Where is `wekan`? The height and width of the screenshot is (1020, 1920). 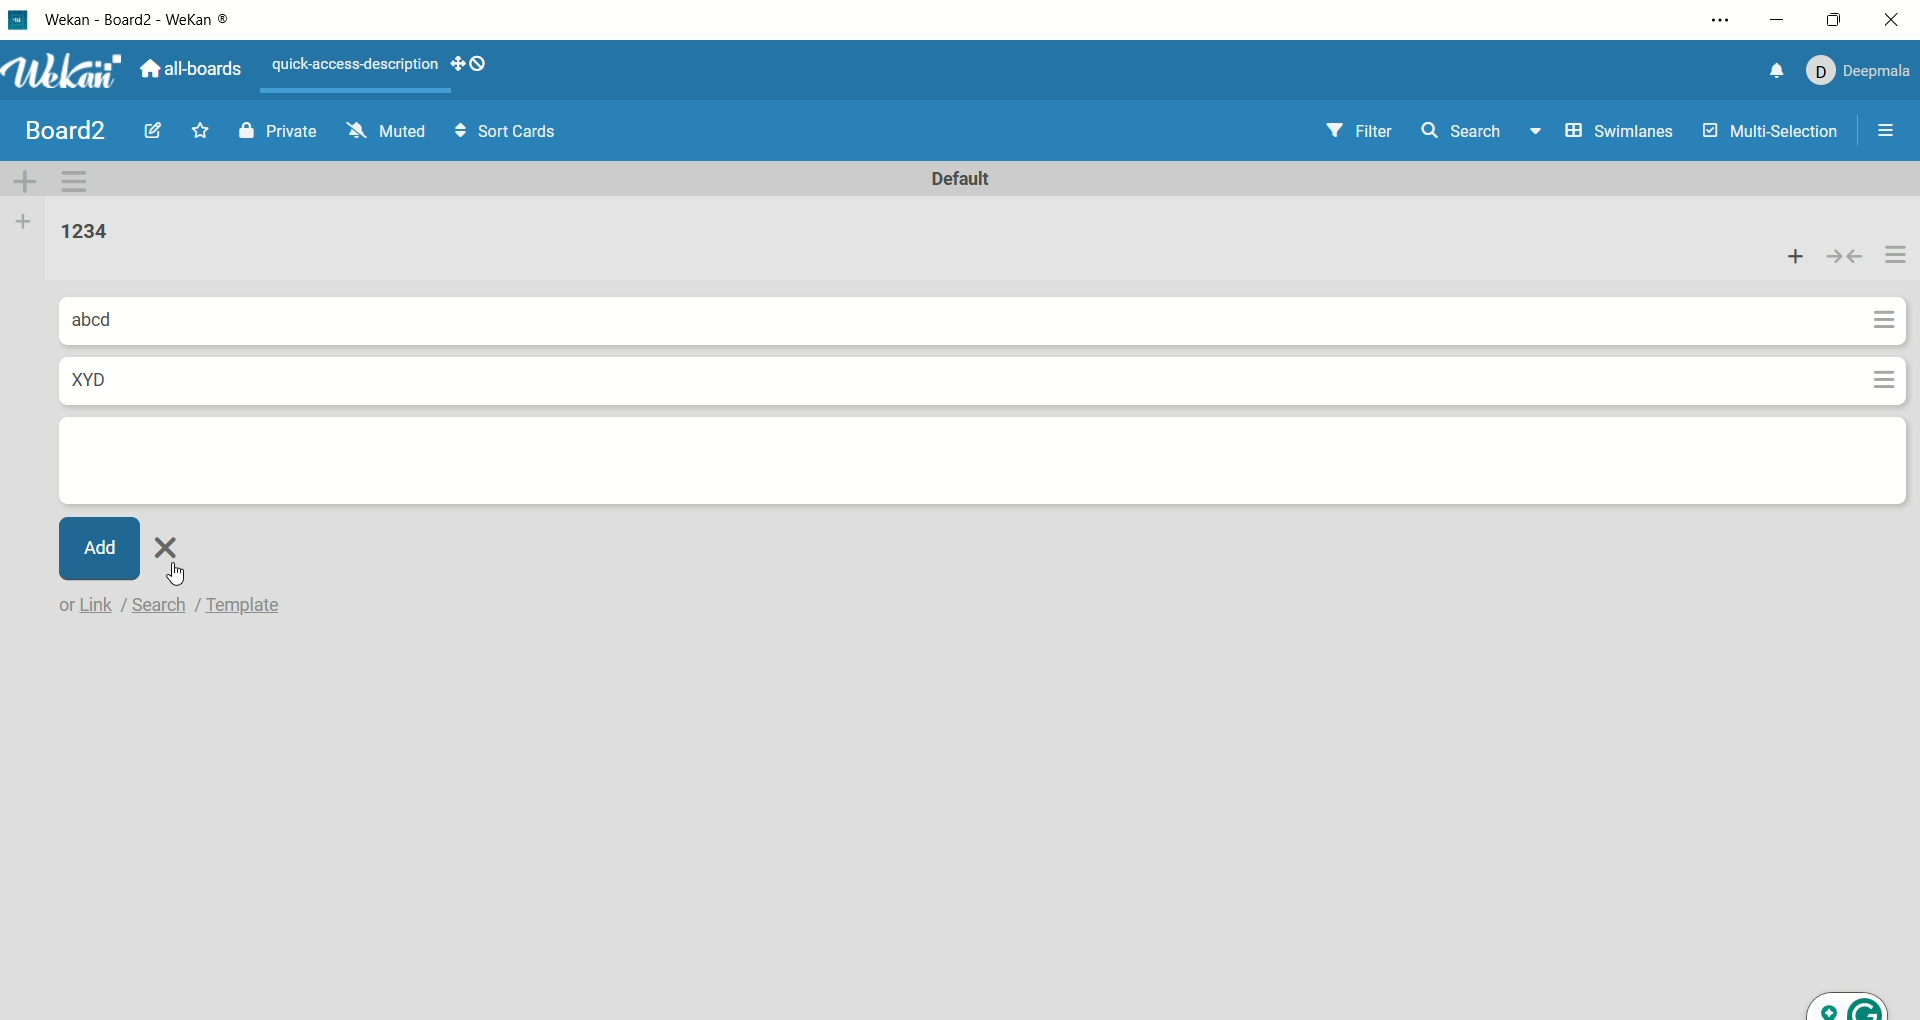
wekan is located at coordinates (68, 71).